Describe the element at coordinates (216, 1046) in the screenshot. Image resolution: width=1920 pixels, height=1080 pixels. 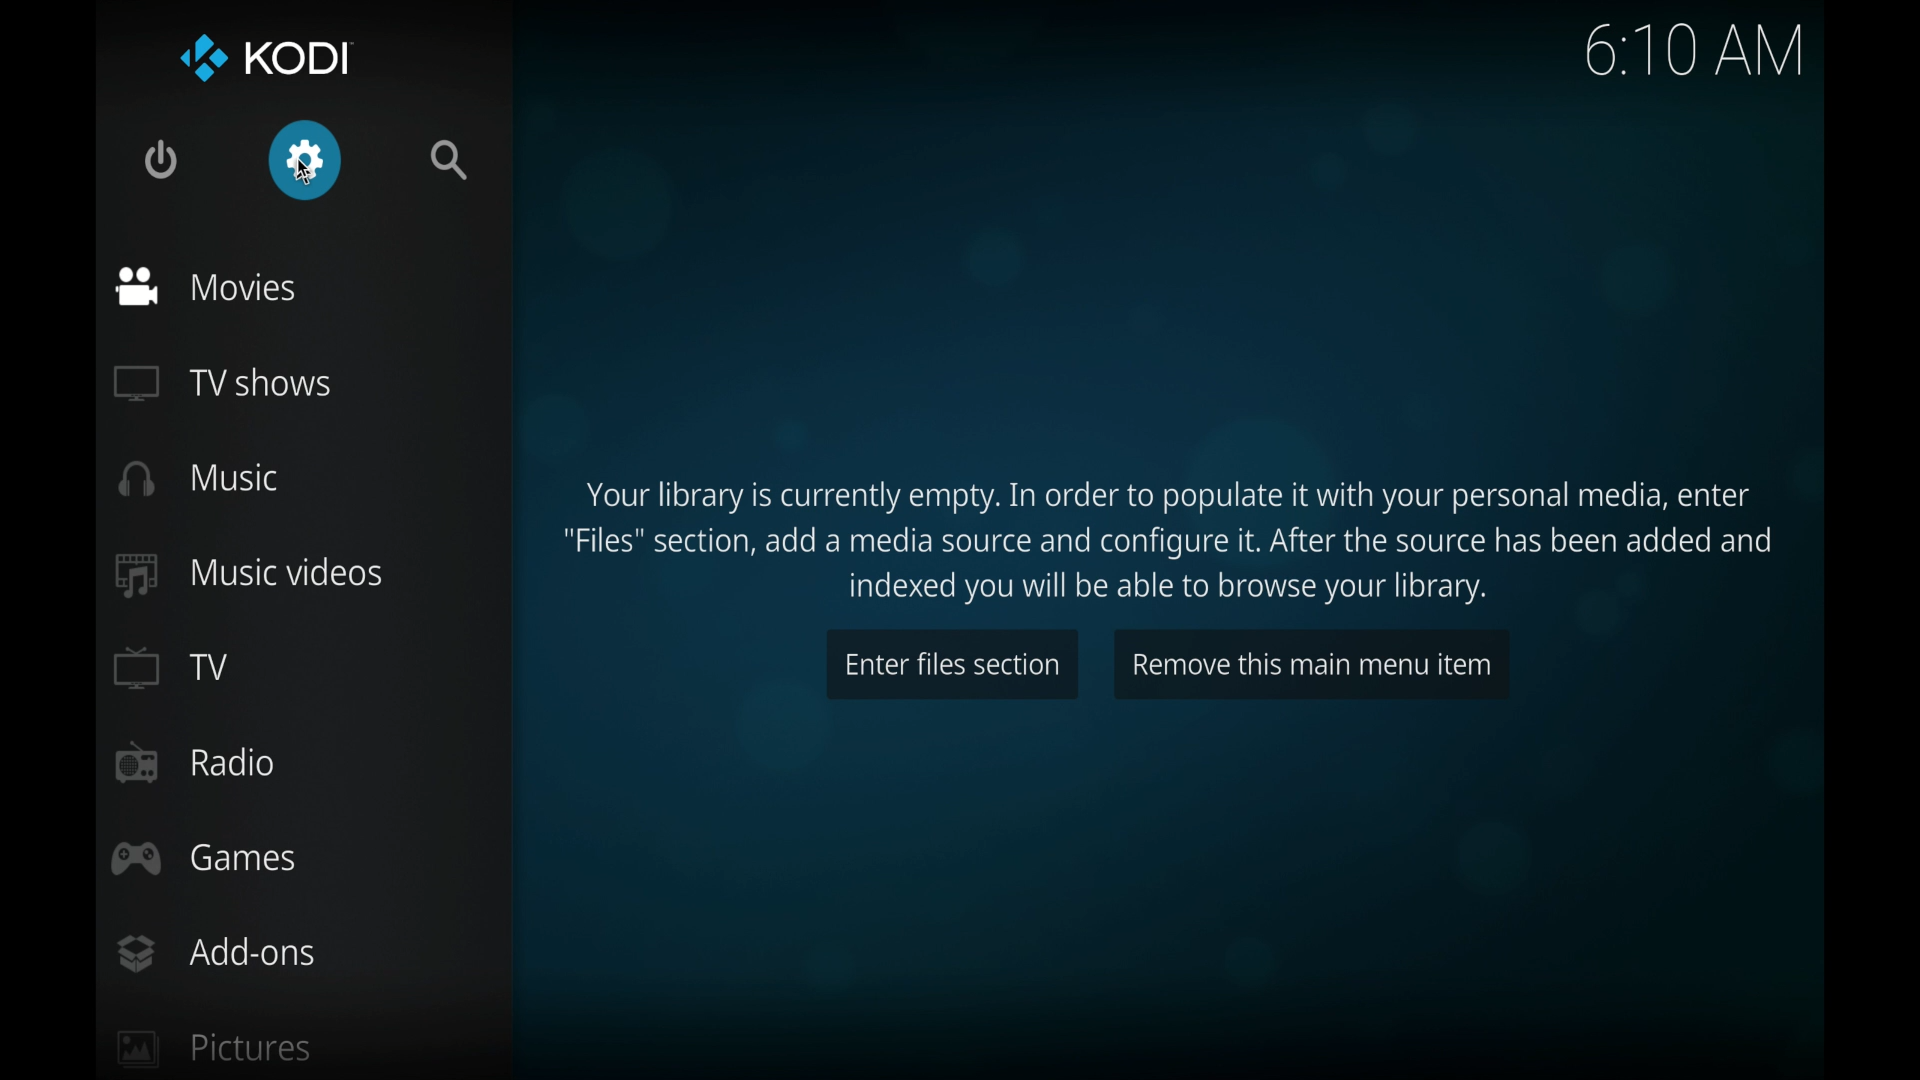
I see `pictures` at that location.